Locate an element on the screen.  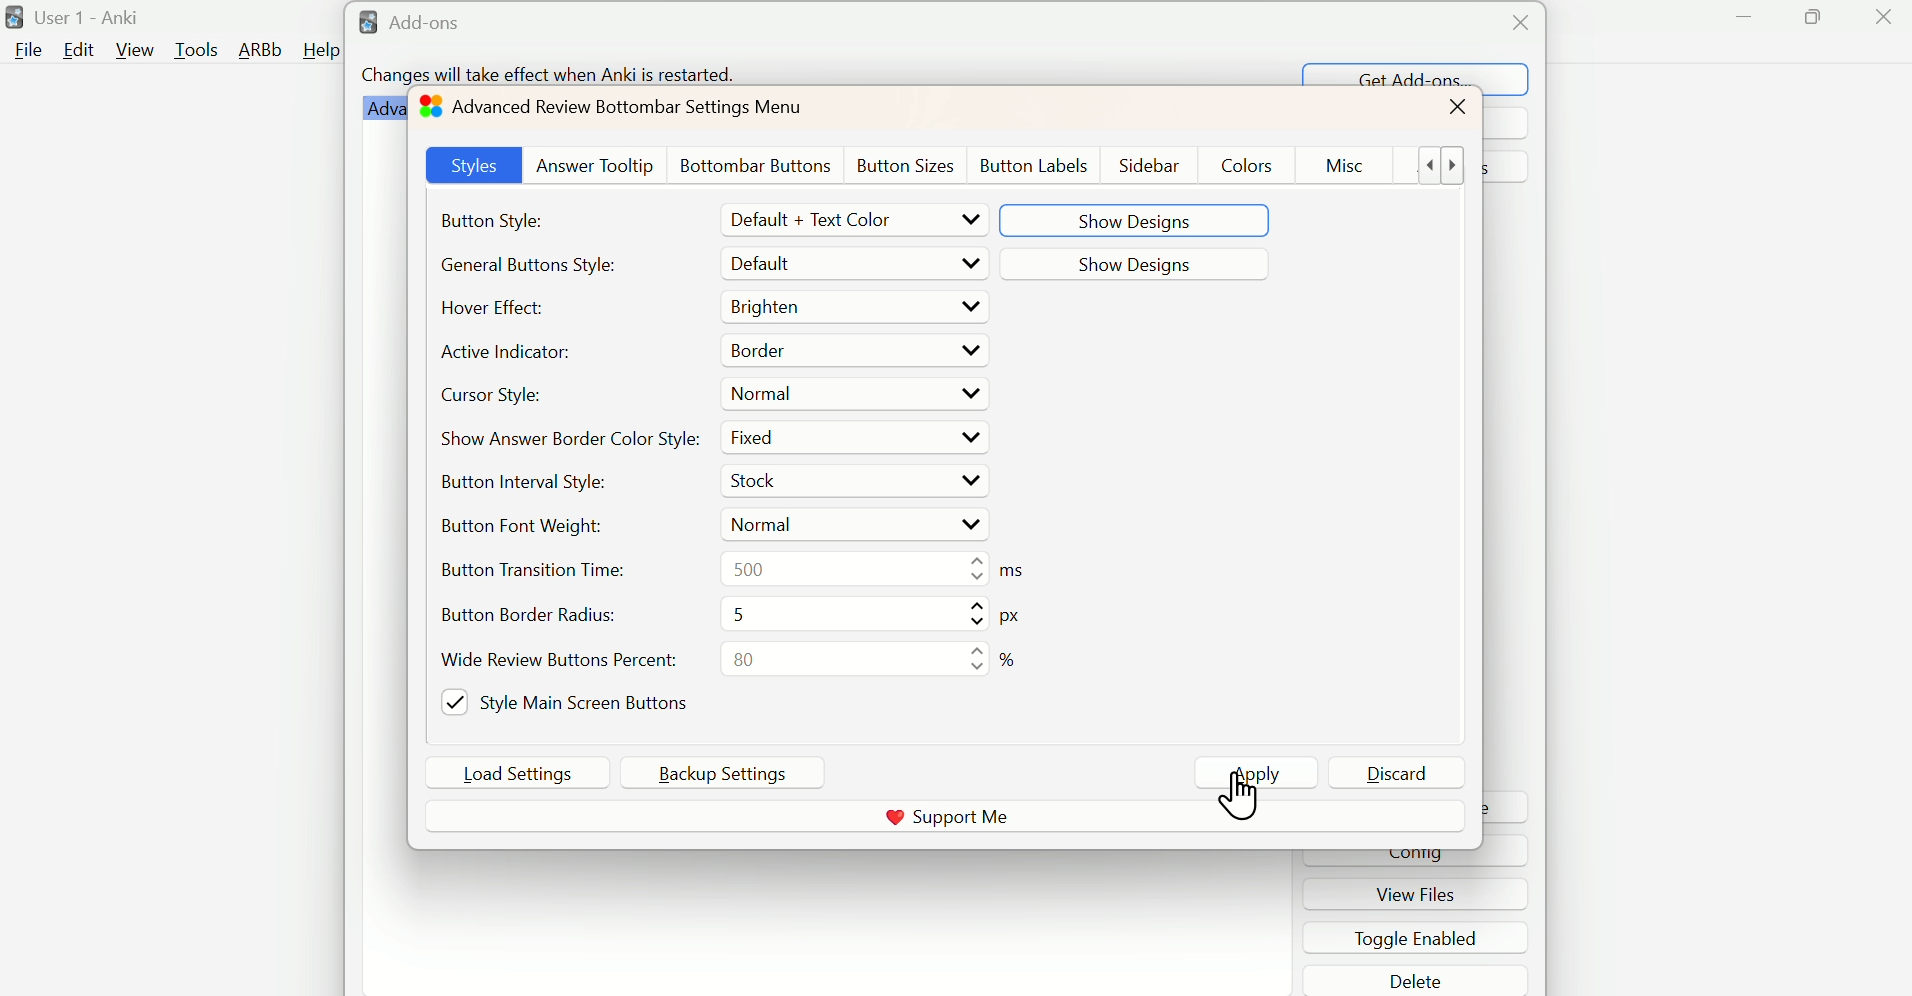
Normal is located at coordinates (766, 522).